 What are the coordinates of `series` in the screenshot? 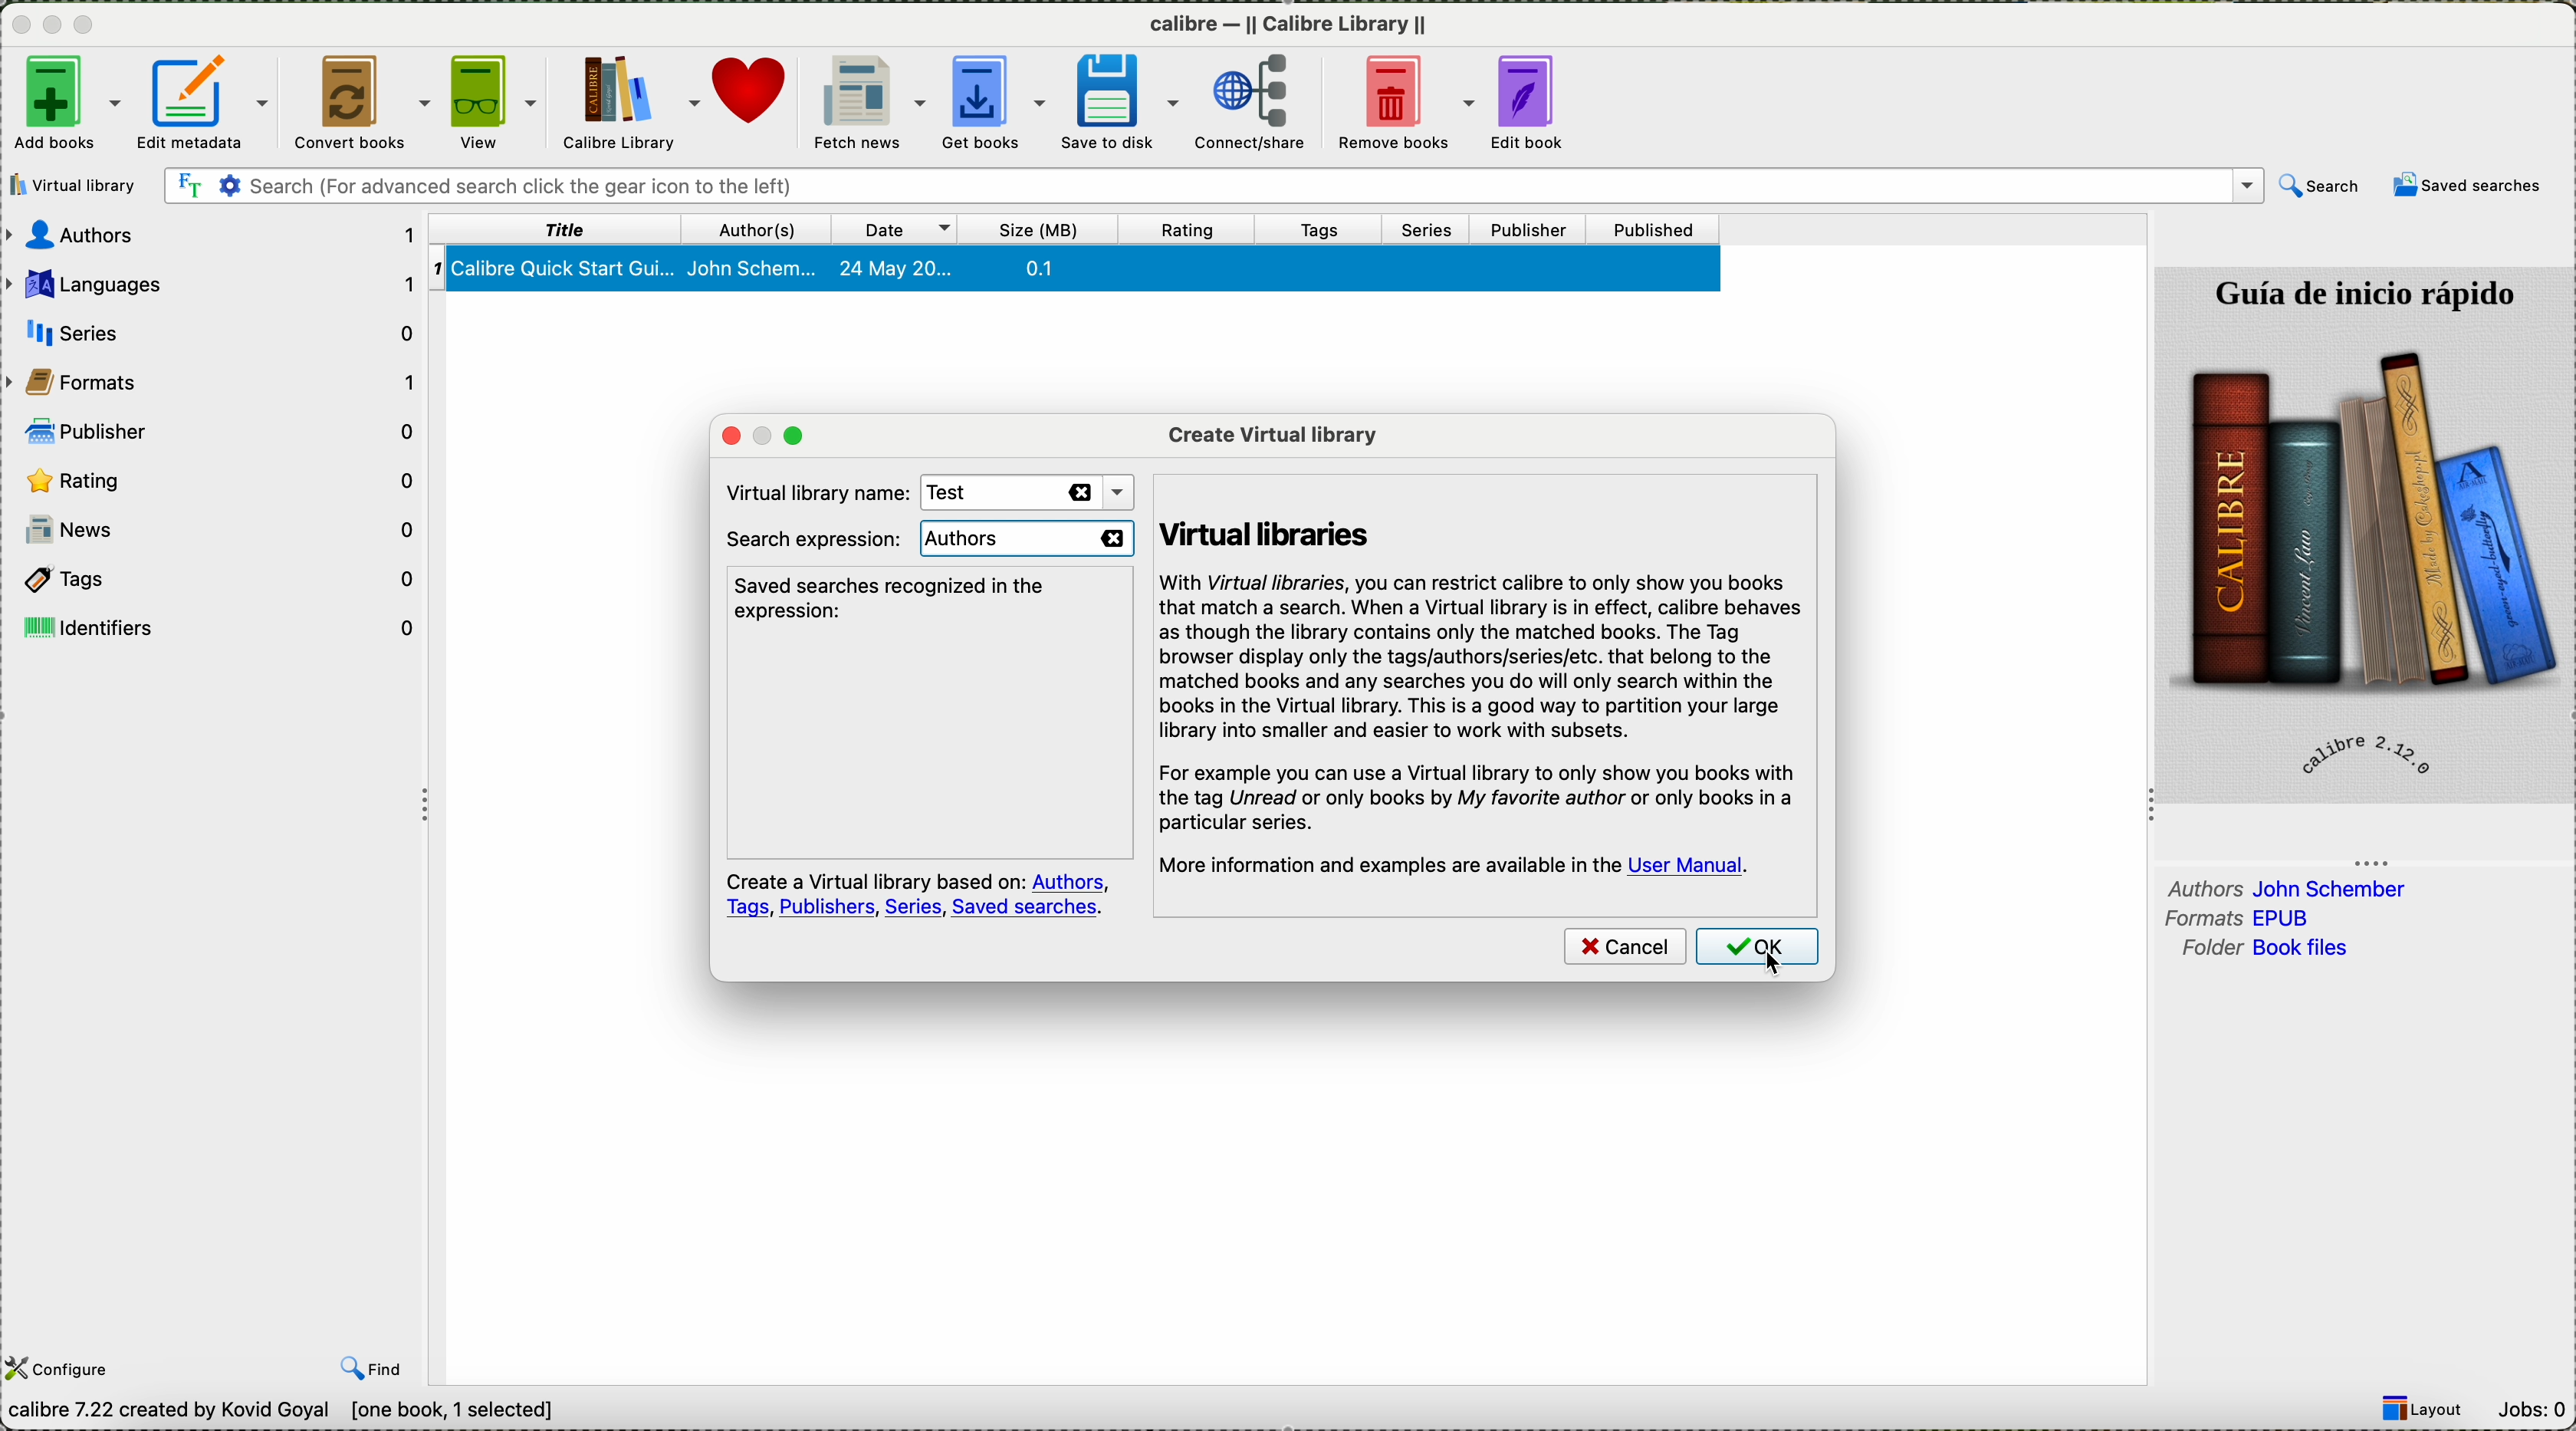 It's located at (1436, 230).